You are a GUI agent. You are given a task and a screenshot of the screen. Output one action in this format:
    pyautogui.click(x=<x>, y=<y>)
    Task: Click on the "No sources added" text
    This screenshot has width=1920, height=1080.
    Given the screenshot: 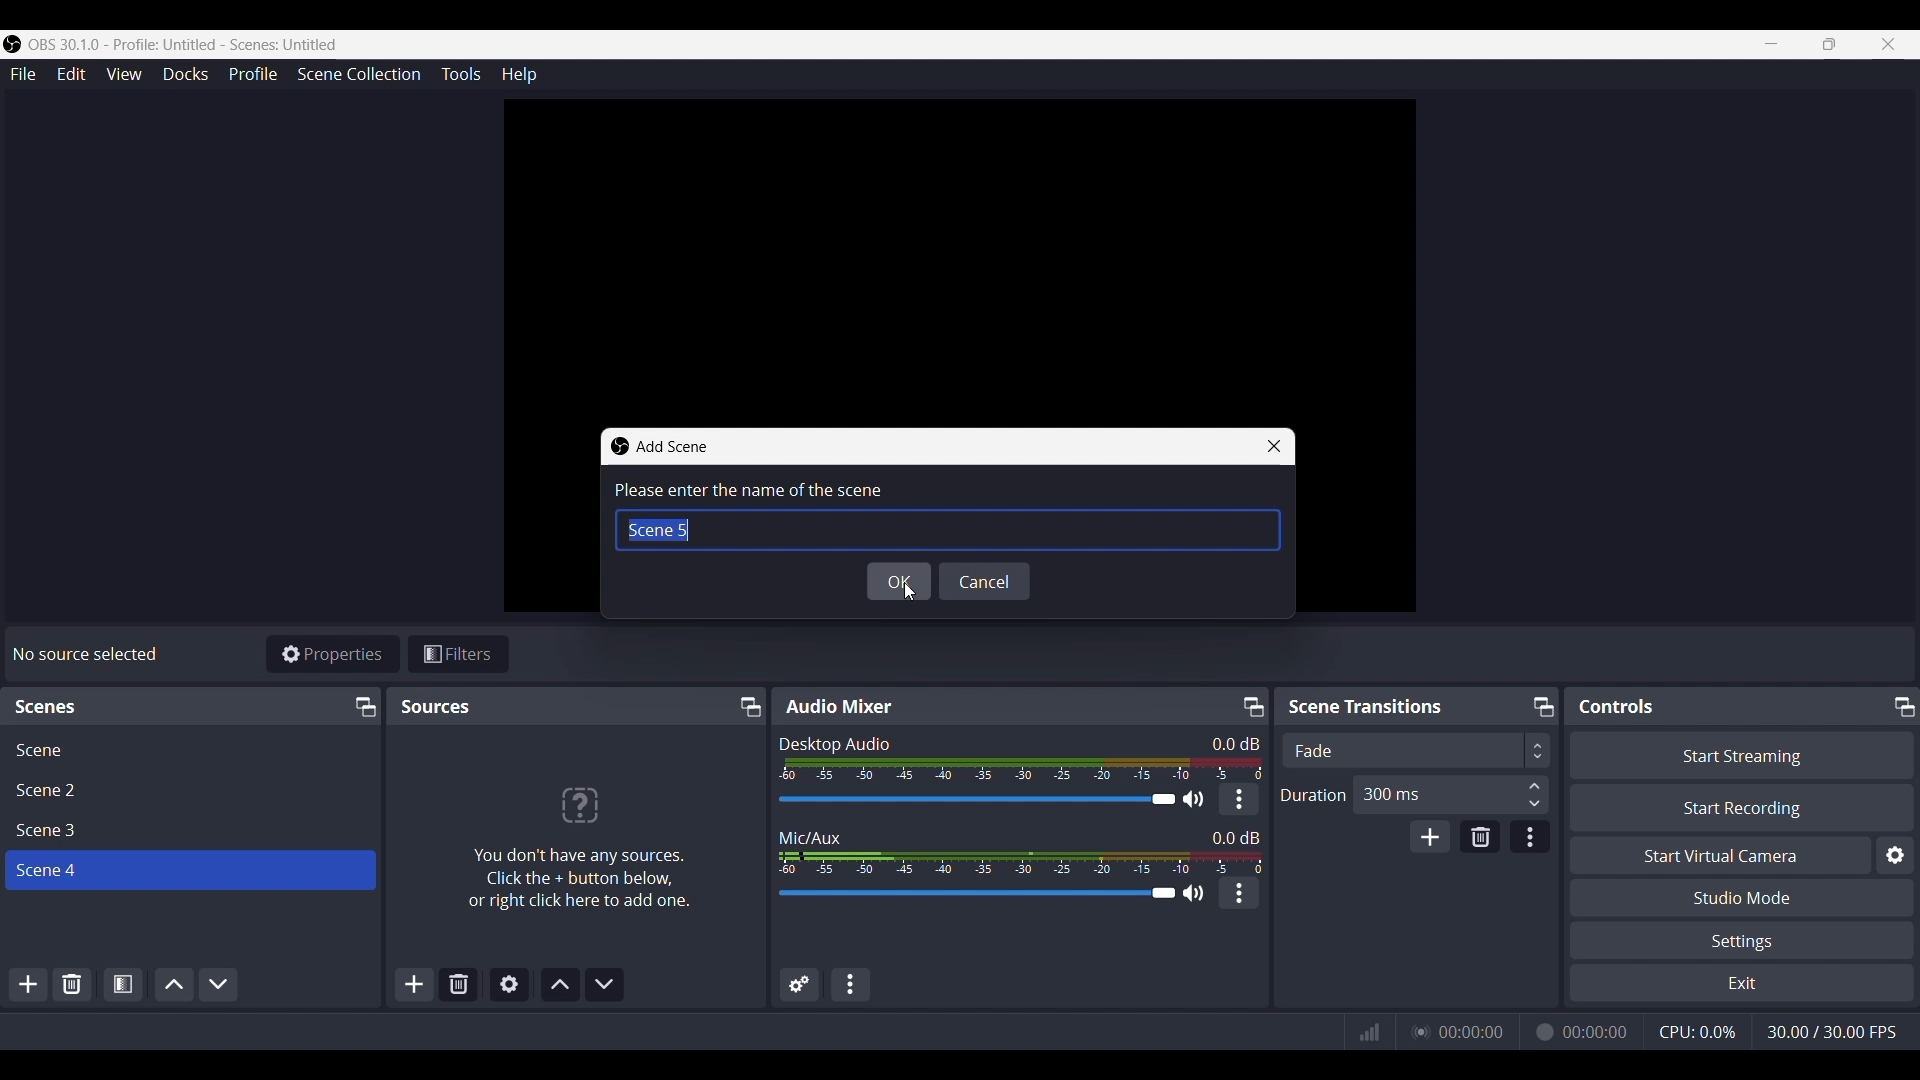 What is the action you would take?
    pyautogui.click(x=582, y=836)
    